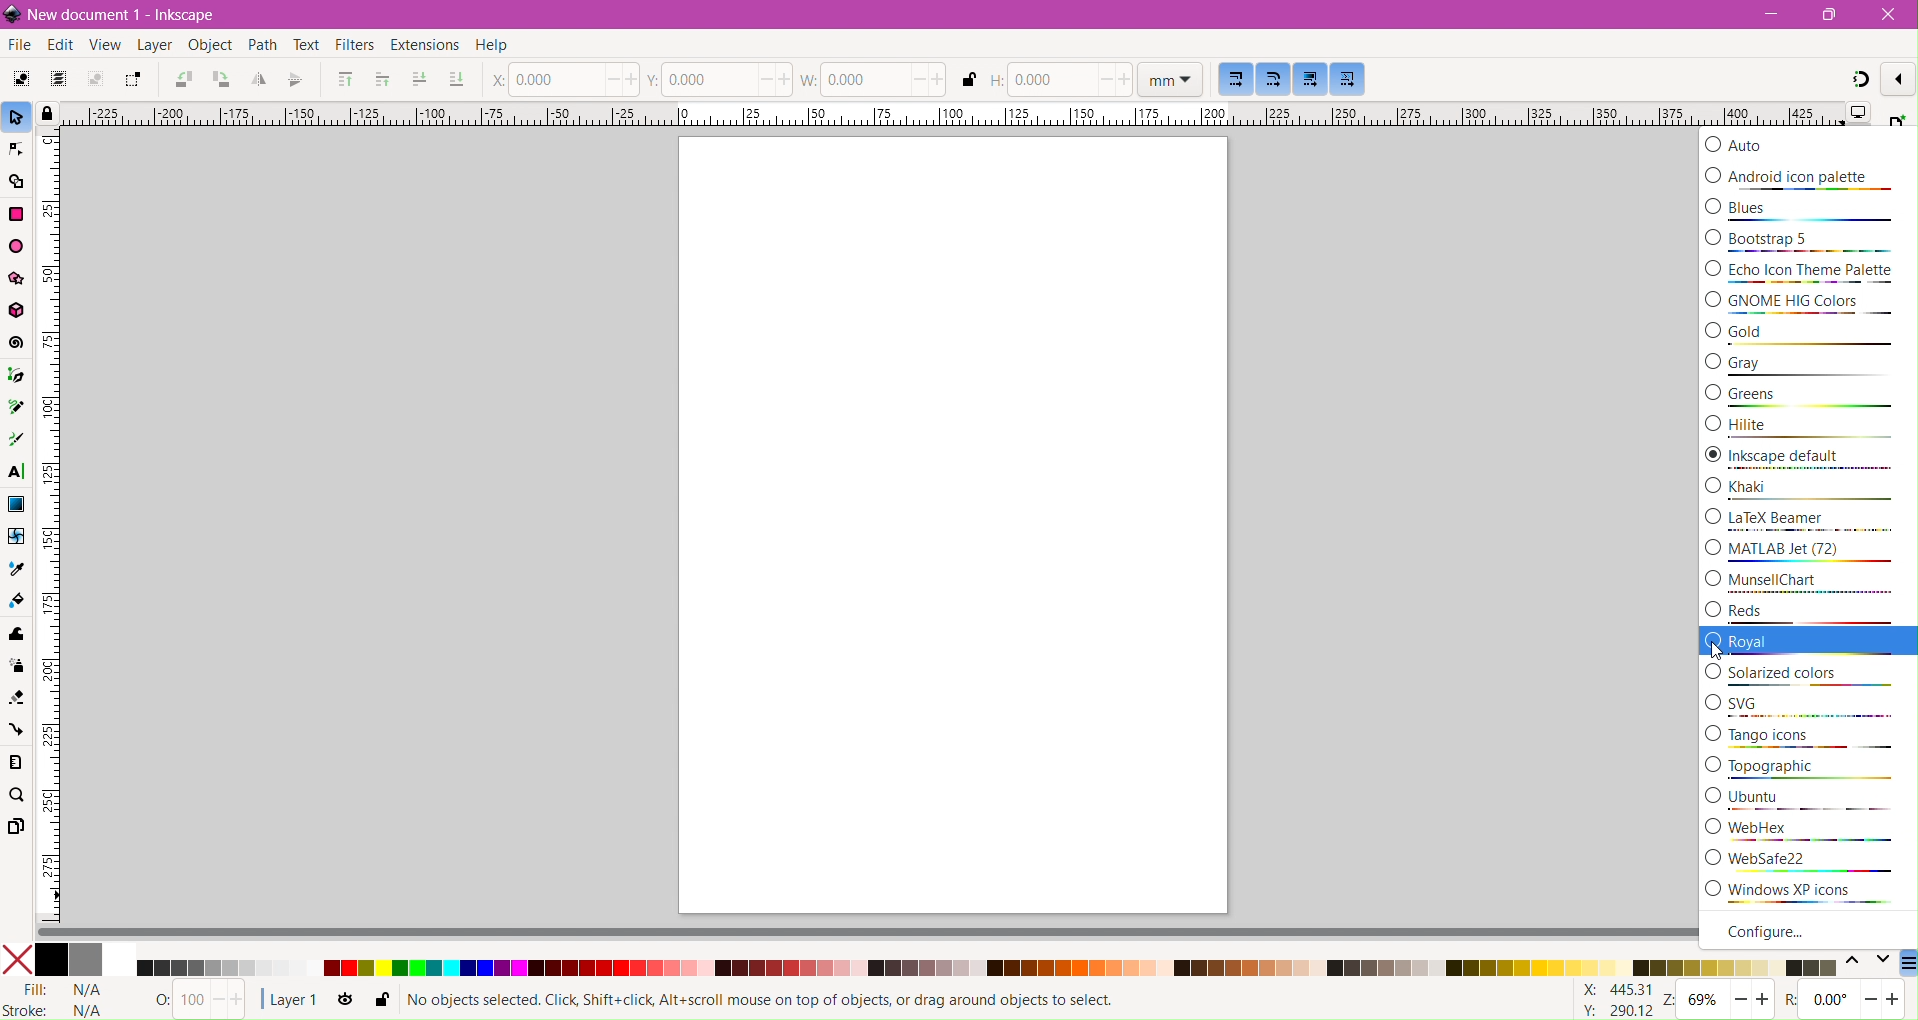 The height and width of the screenshot is (1020, 1918). What do you see at coordinates (305, 45) in the screenshot?
I see `Text` at bounding box center [305, 45].